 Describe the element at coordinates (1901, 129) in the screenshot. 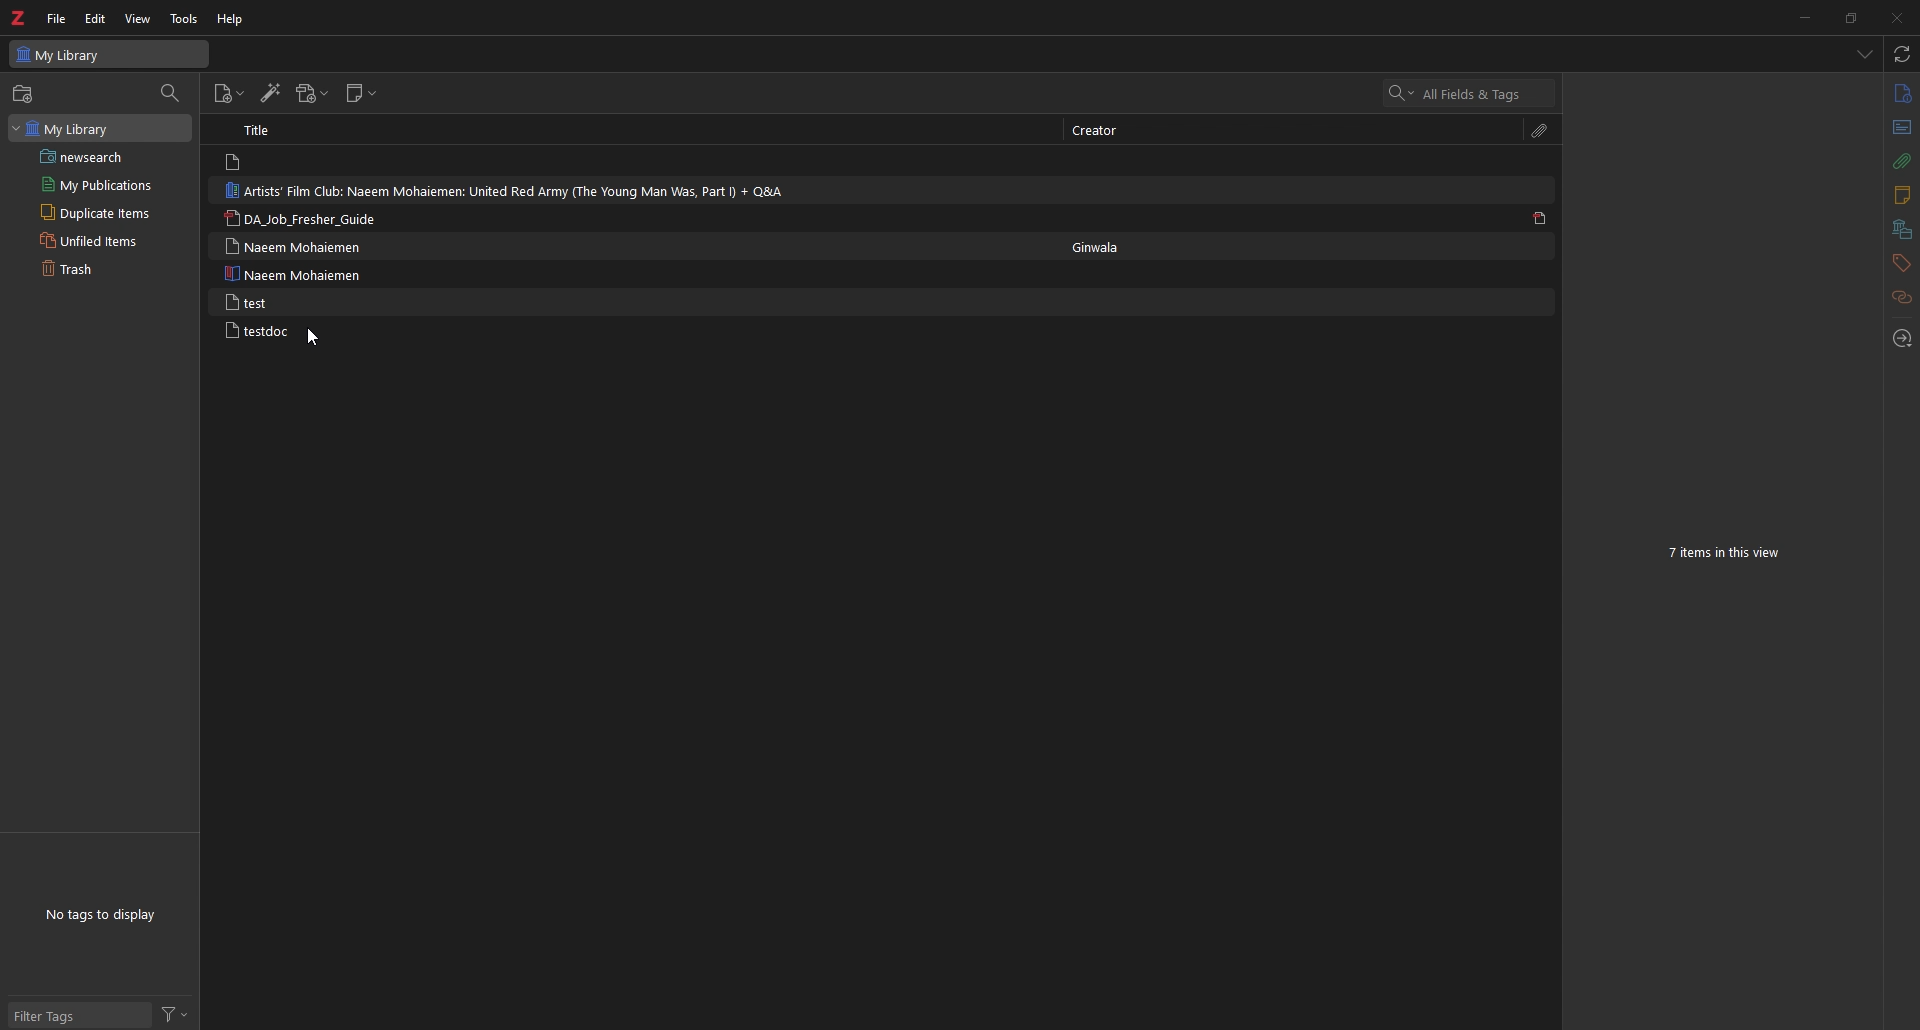

I see `abstract` at that location.